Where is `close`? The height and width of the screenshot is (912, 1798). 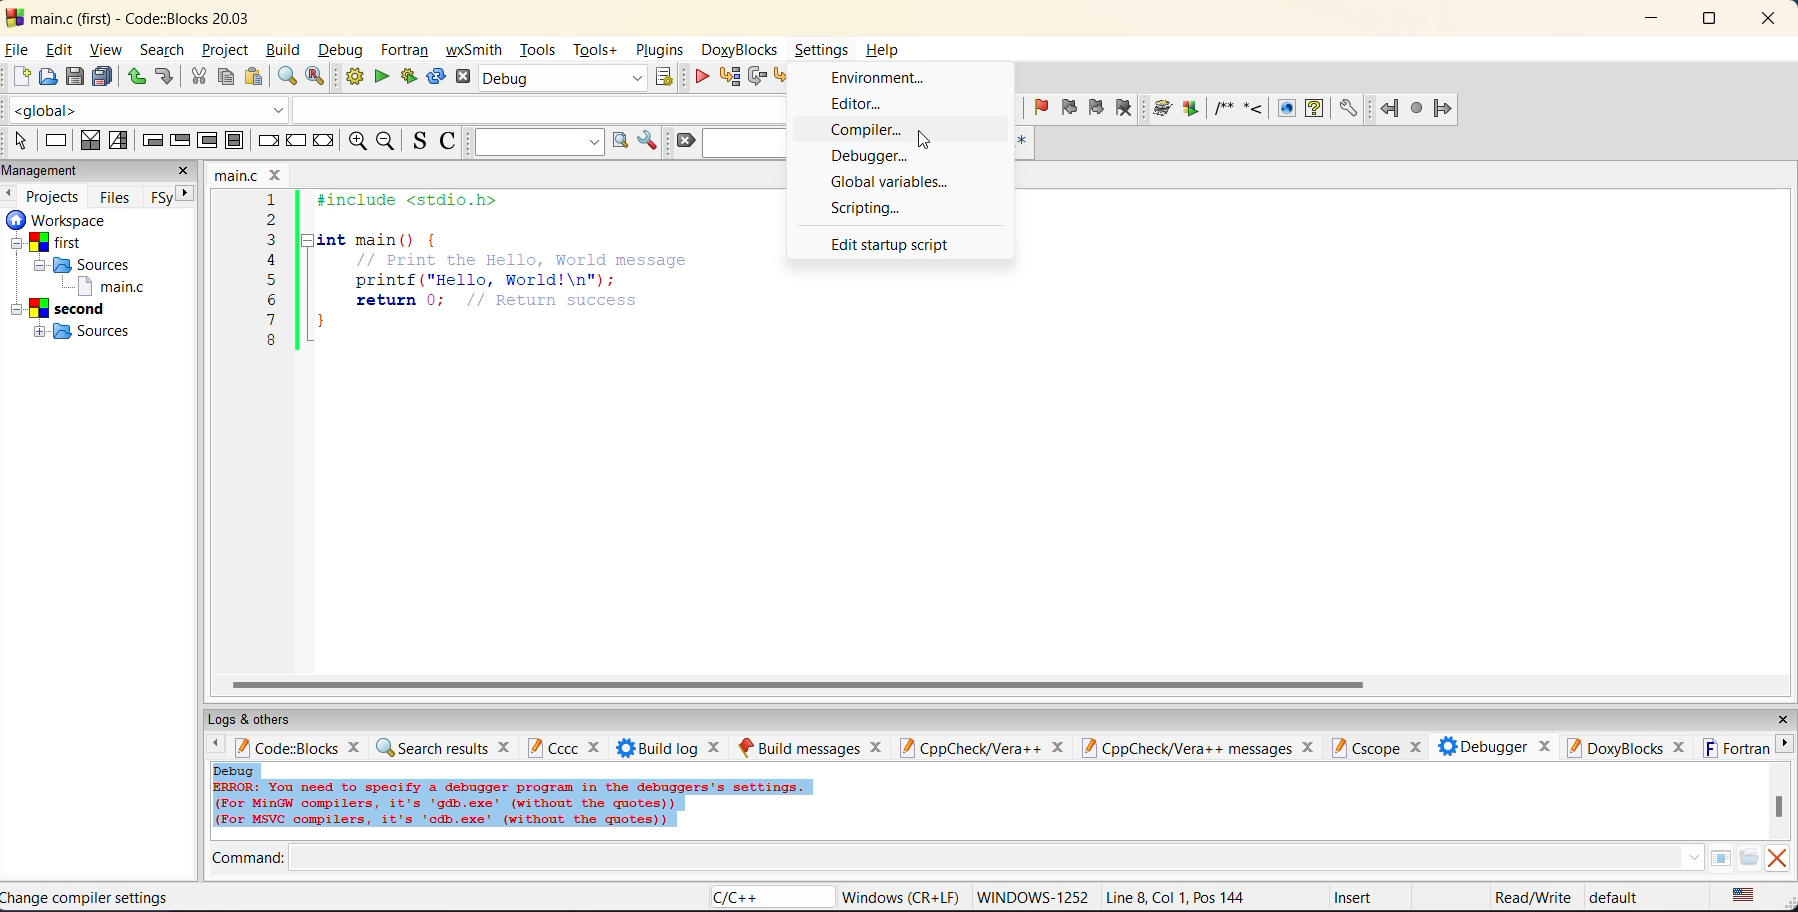
close is located at coordinates (1774, 16).